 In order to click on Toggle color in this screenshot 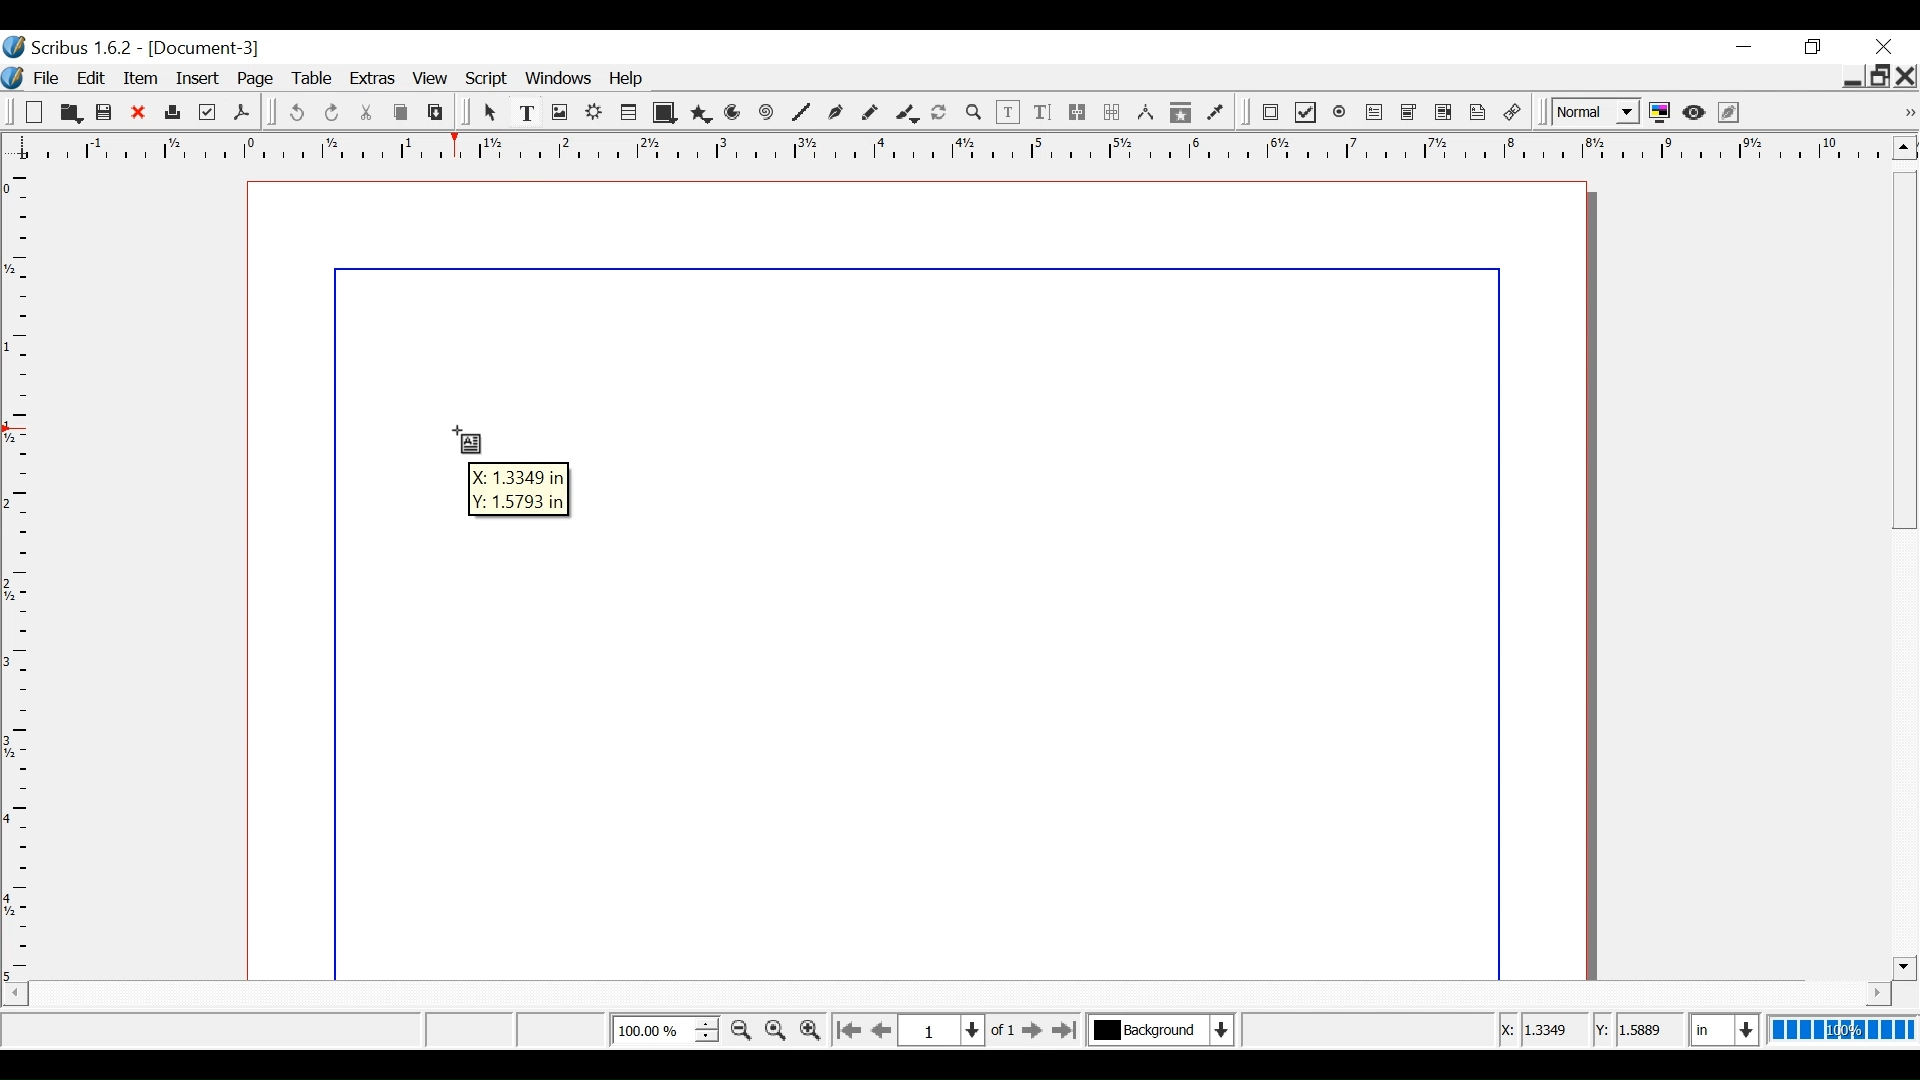, I will do `click(1661, 113)`.